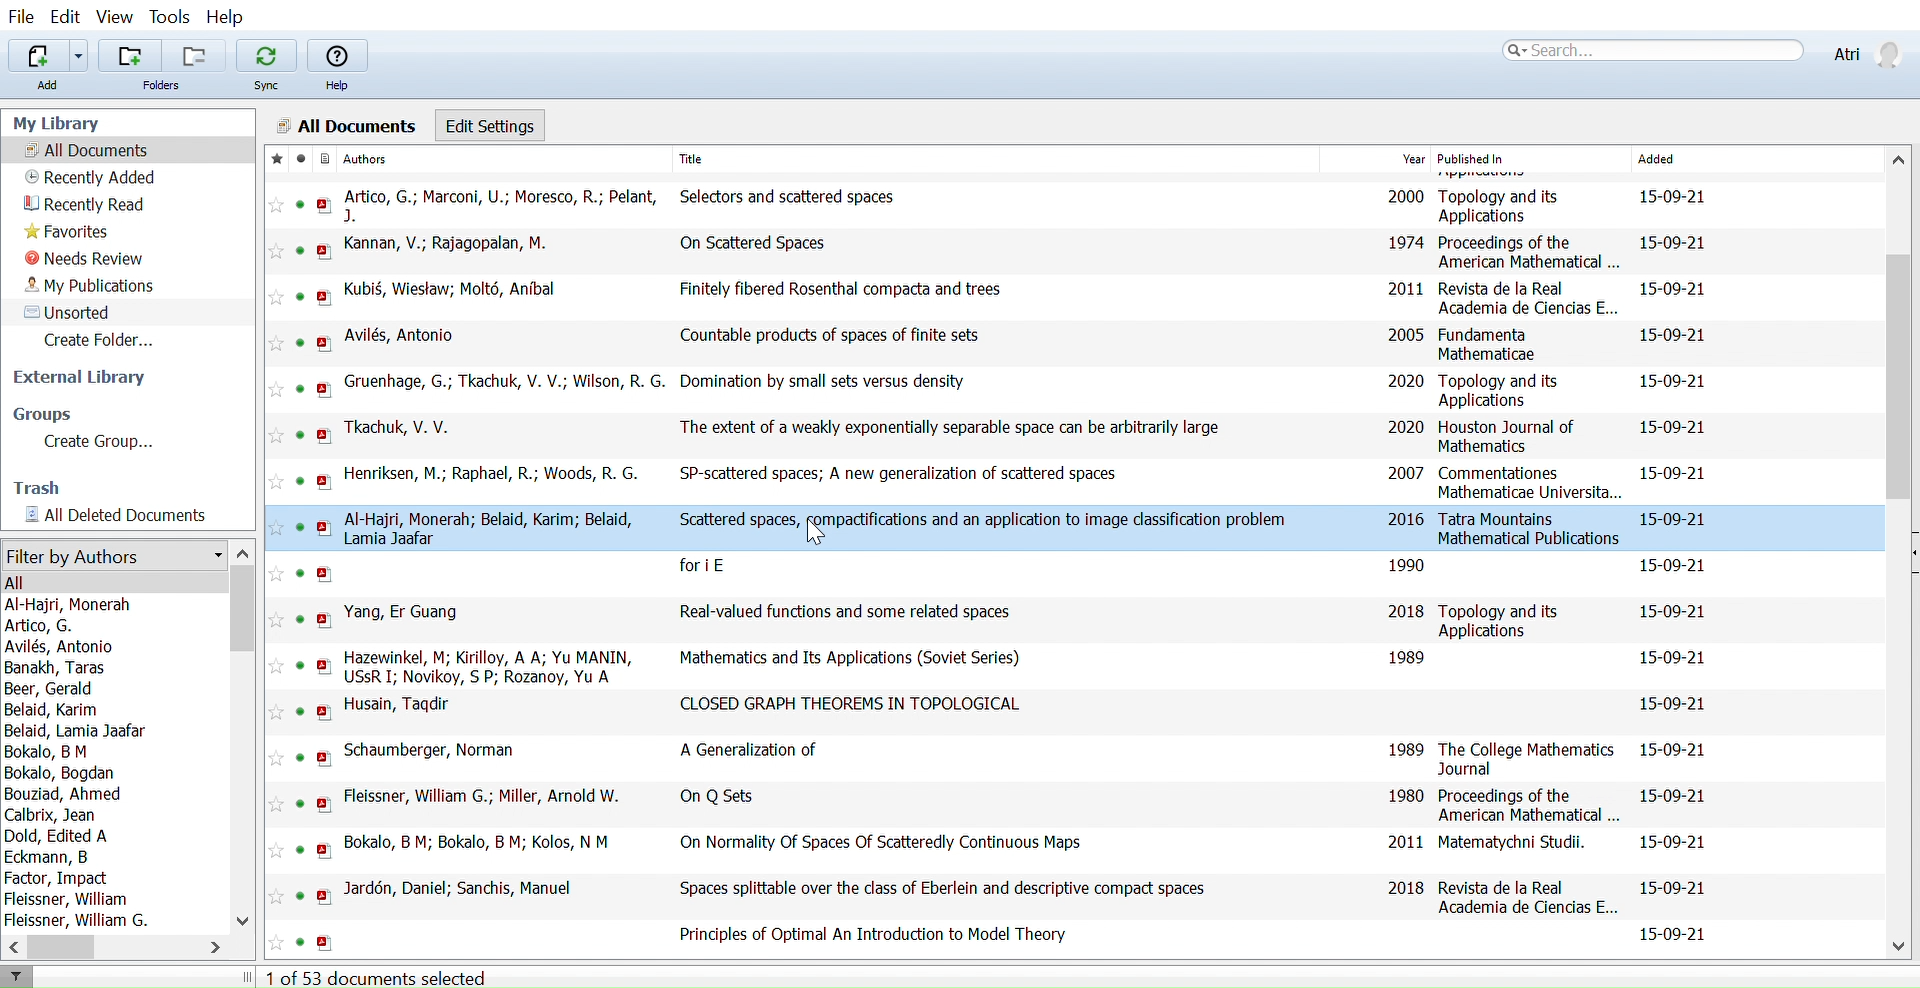 This screenshot has width=1920, height=988. What do you see at coordinates (725, 795) in the screenshot?
I see `On Q Sets` at bounding box center [725, 795].